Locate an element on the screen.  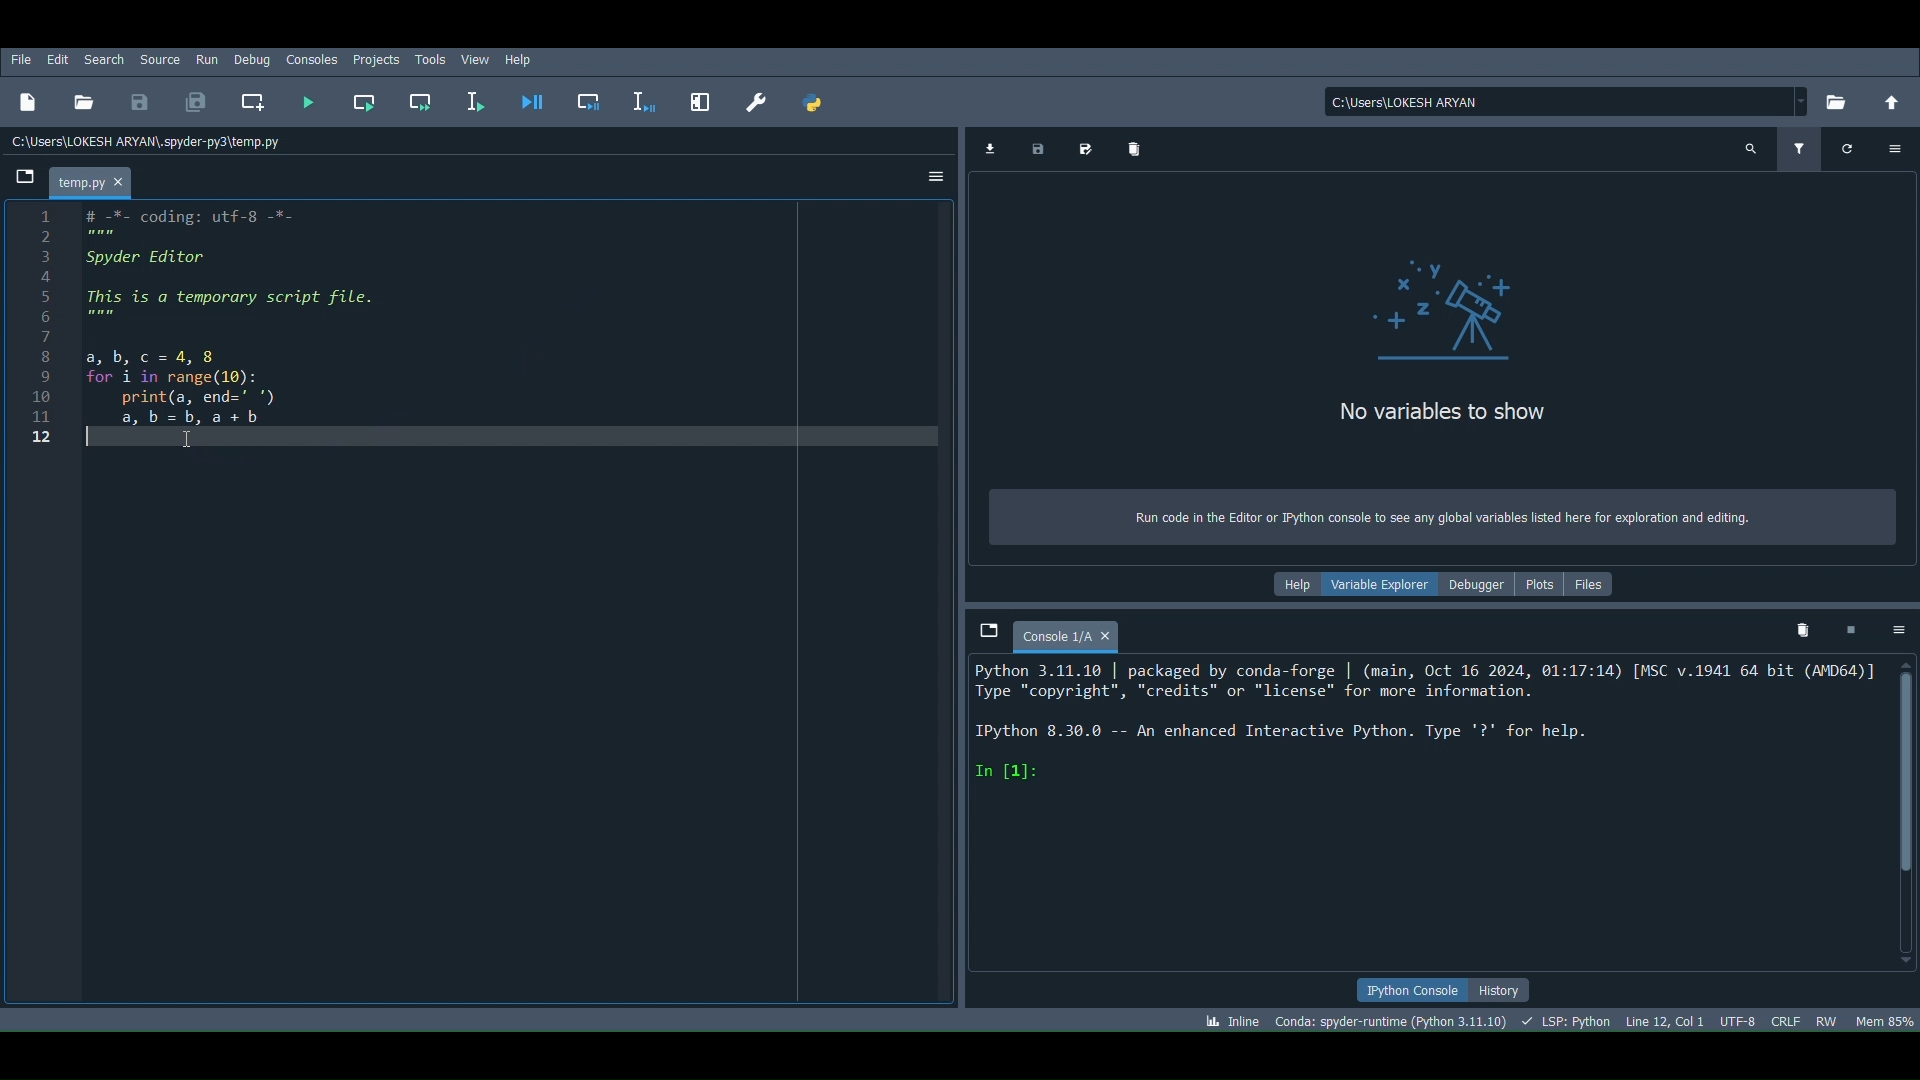
Search is located at coordinates (104, 59).